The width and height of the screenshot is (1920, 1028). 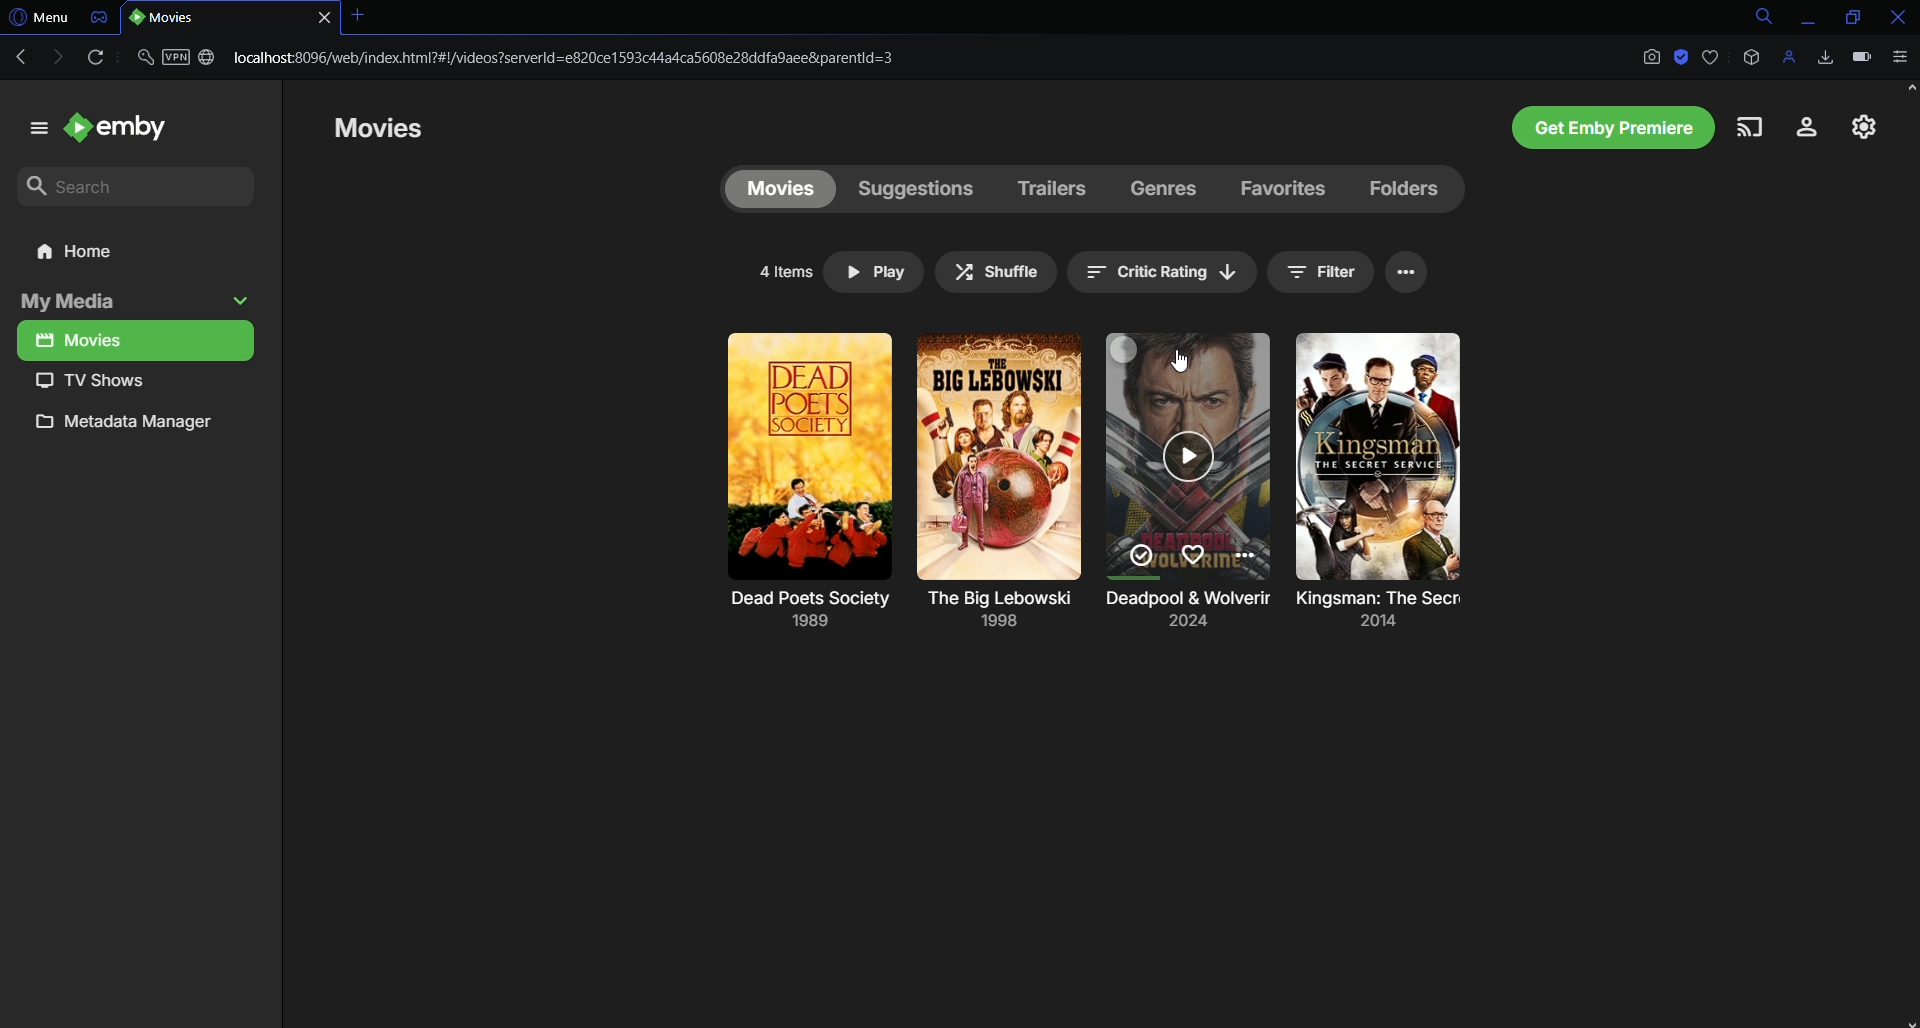 I want to click on movie poster, so click(x=1380, y=455).